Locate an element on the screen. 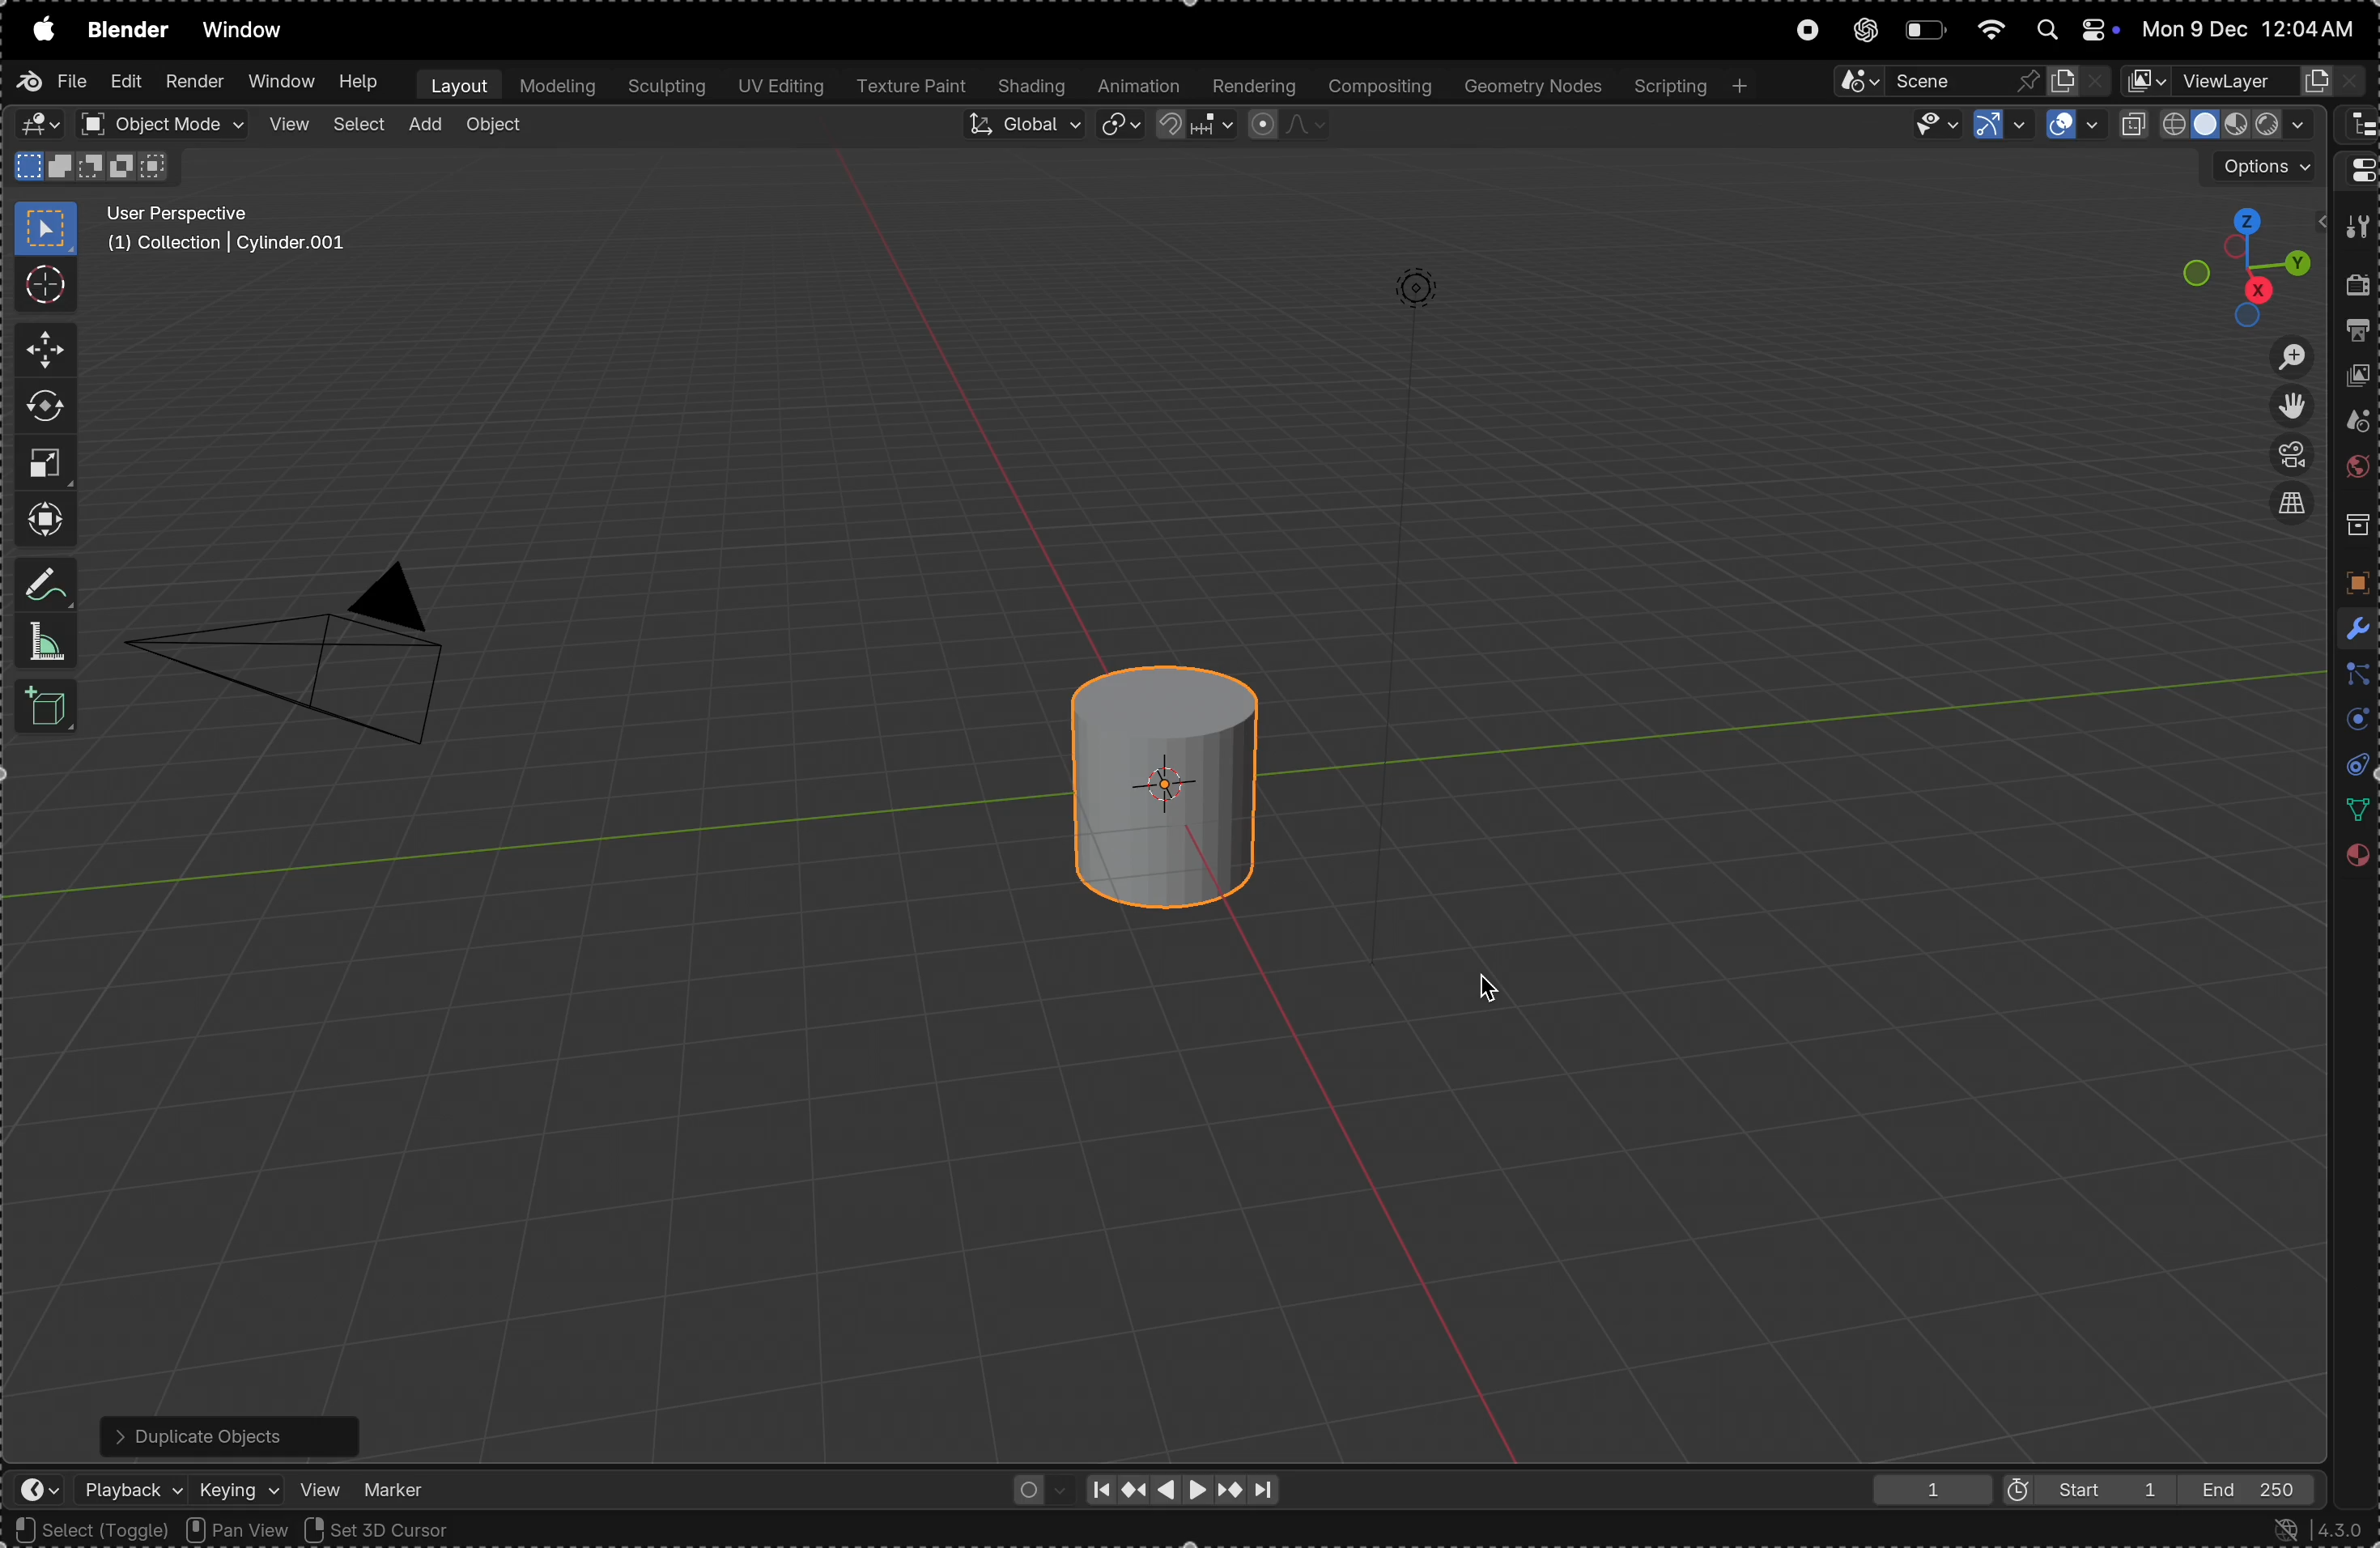 The height and width of the screenshot is (1548, 2380). Edit is located at coordinates (122, 84).